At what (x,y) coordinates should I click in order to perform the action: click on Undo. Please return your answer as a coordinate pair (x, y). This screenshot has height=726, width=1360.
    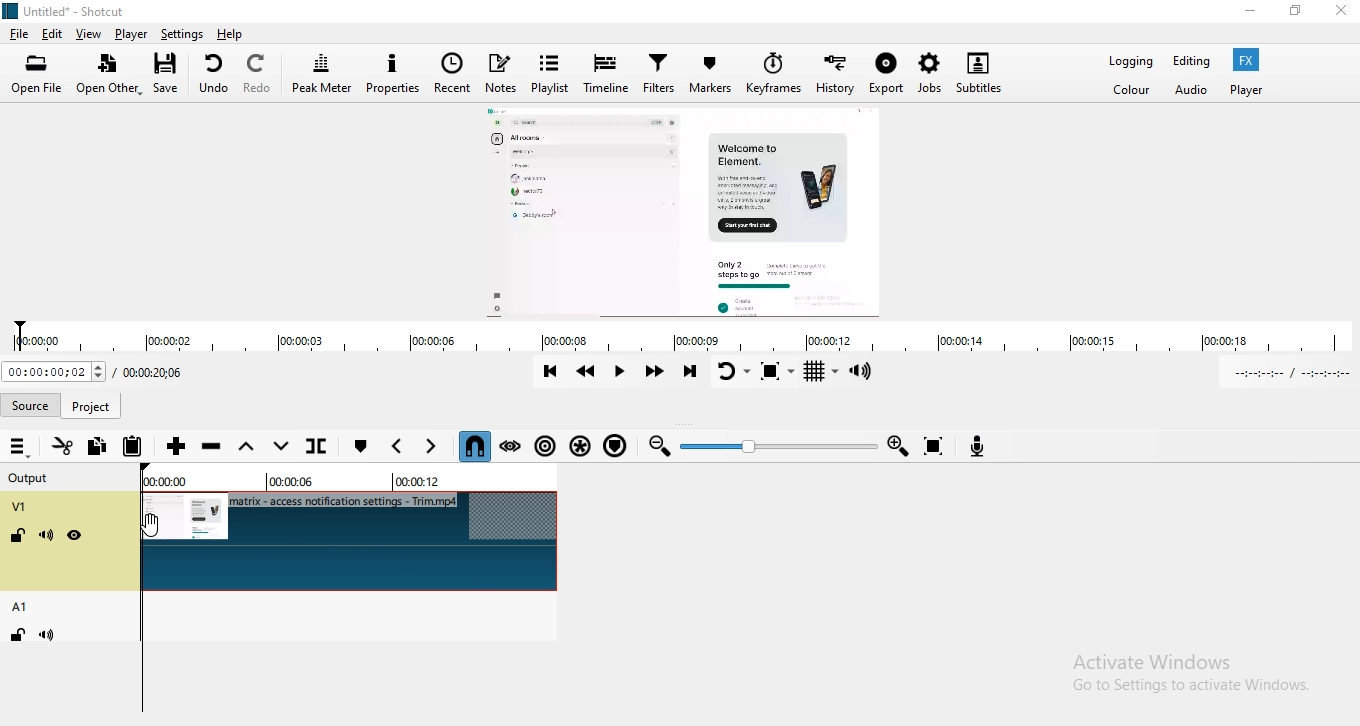
    Looking at the image, I should click on (217, 76).